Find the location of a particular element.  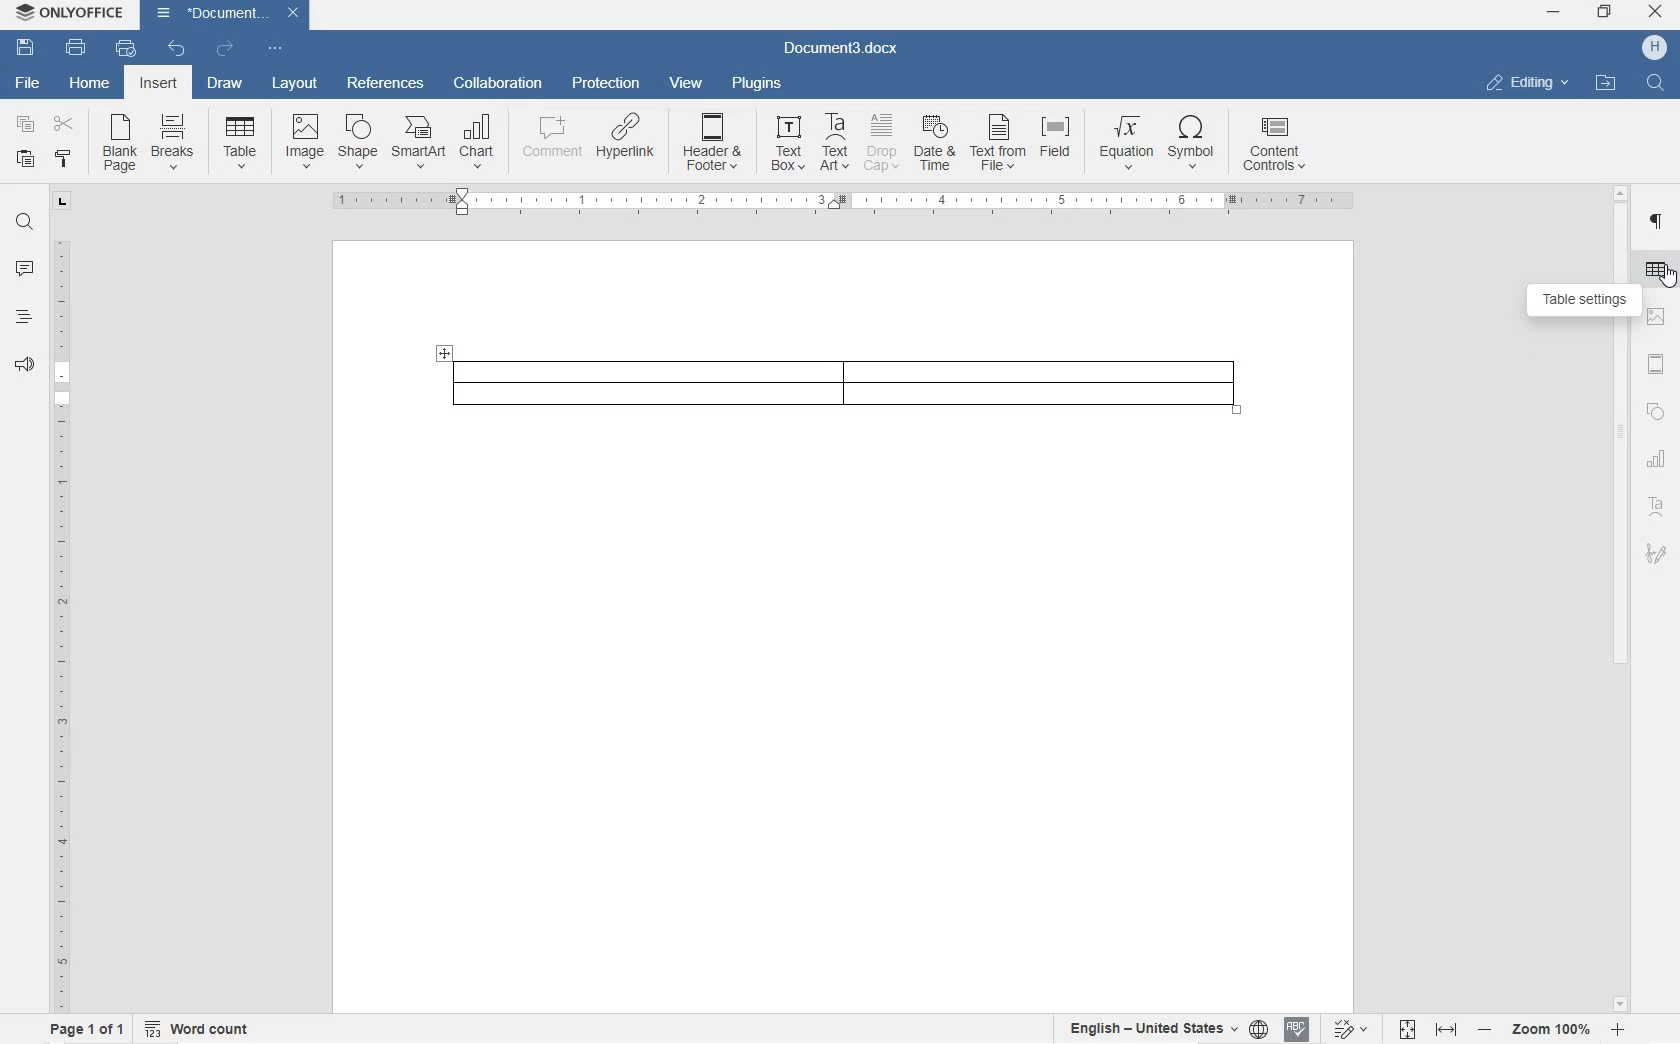

TAB is located at coordinates (62, 201).